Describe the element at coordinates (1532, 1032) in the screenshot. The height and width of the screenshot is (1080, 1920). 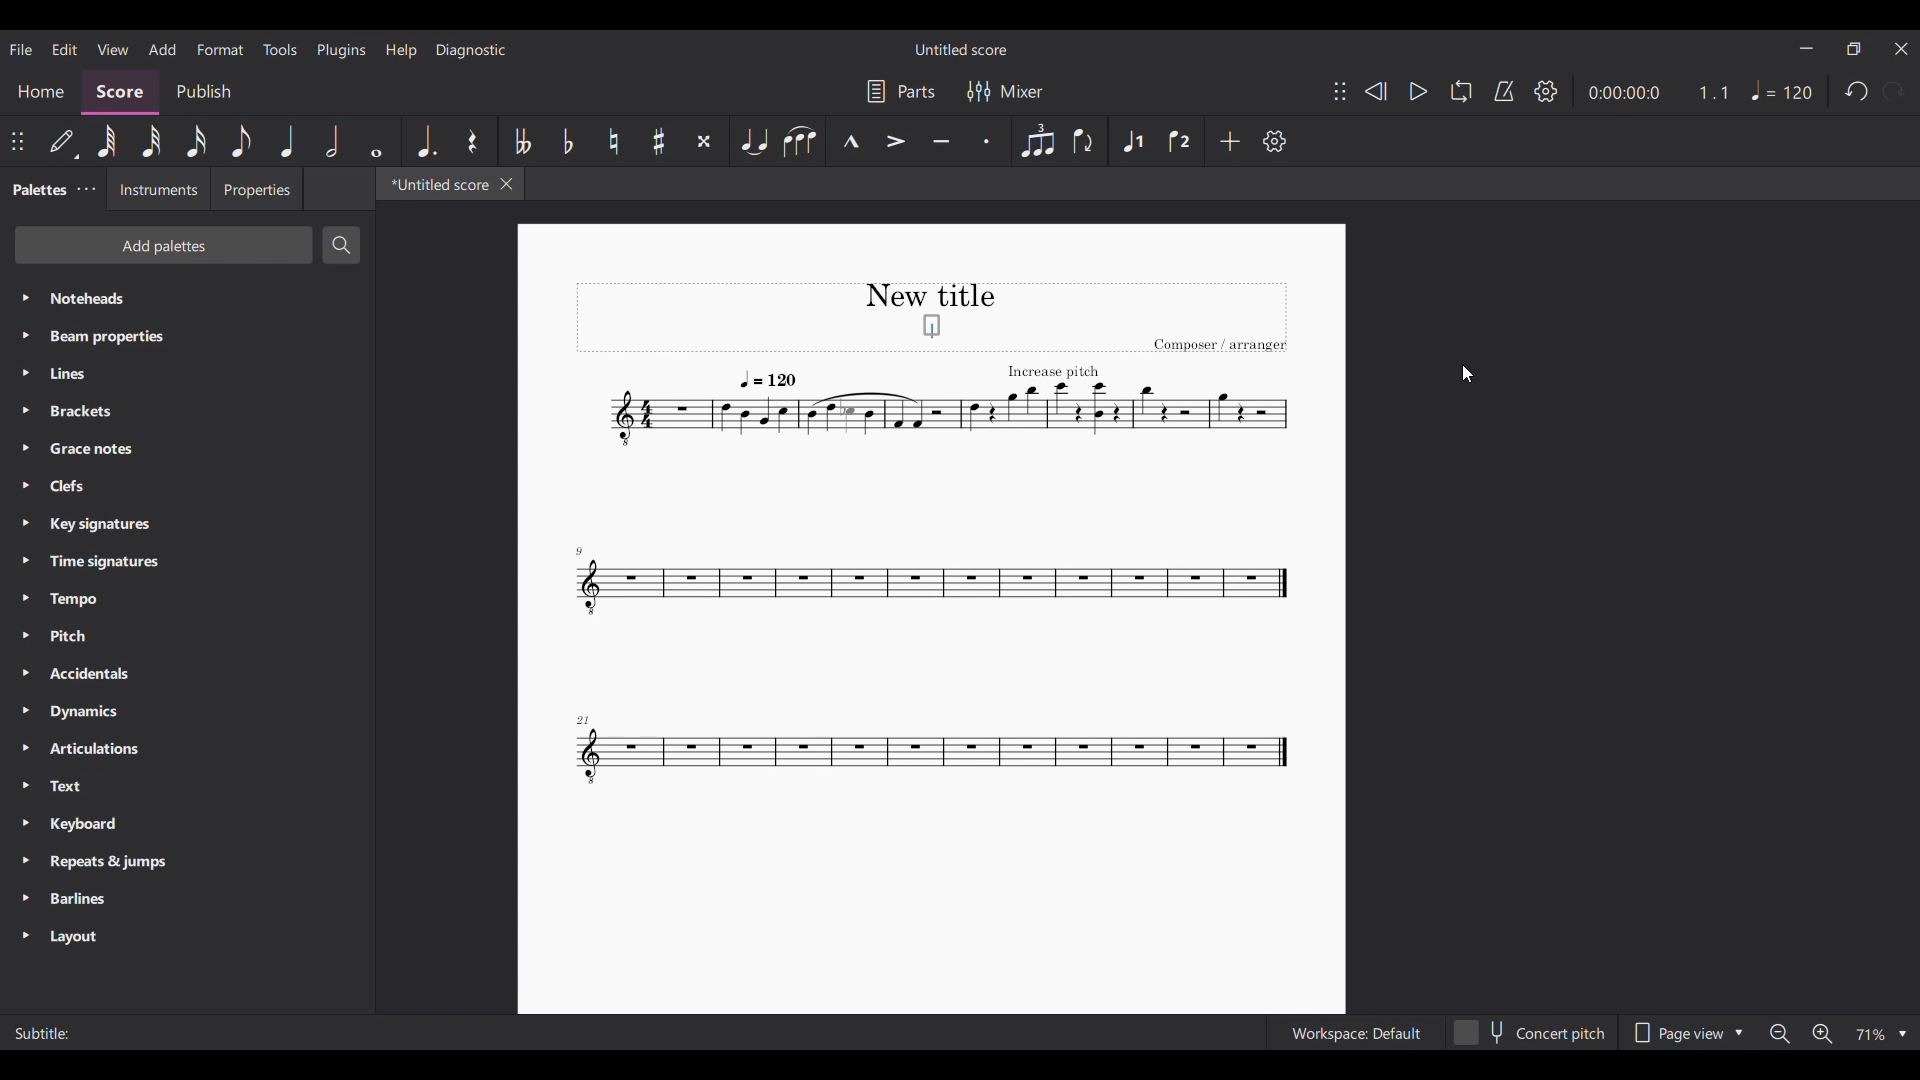
I see `Concert pitch toggle` at that location.